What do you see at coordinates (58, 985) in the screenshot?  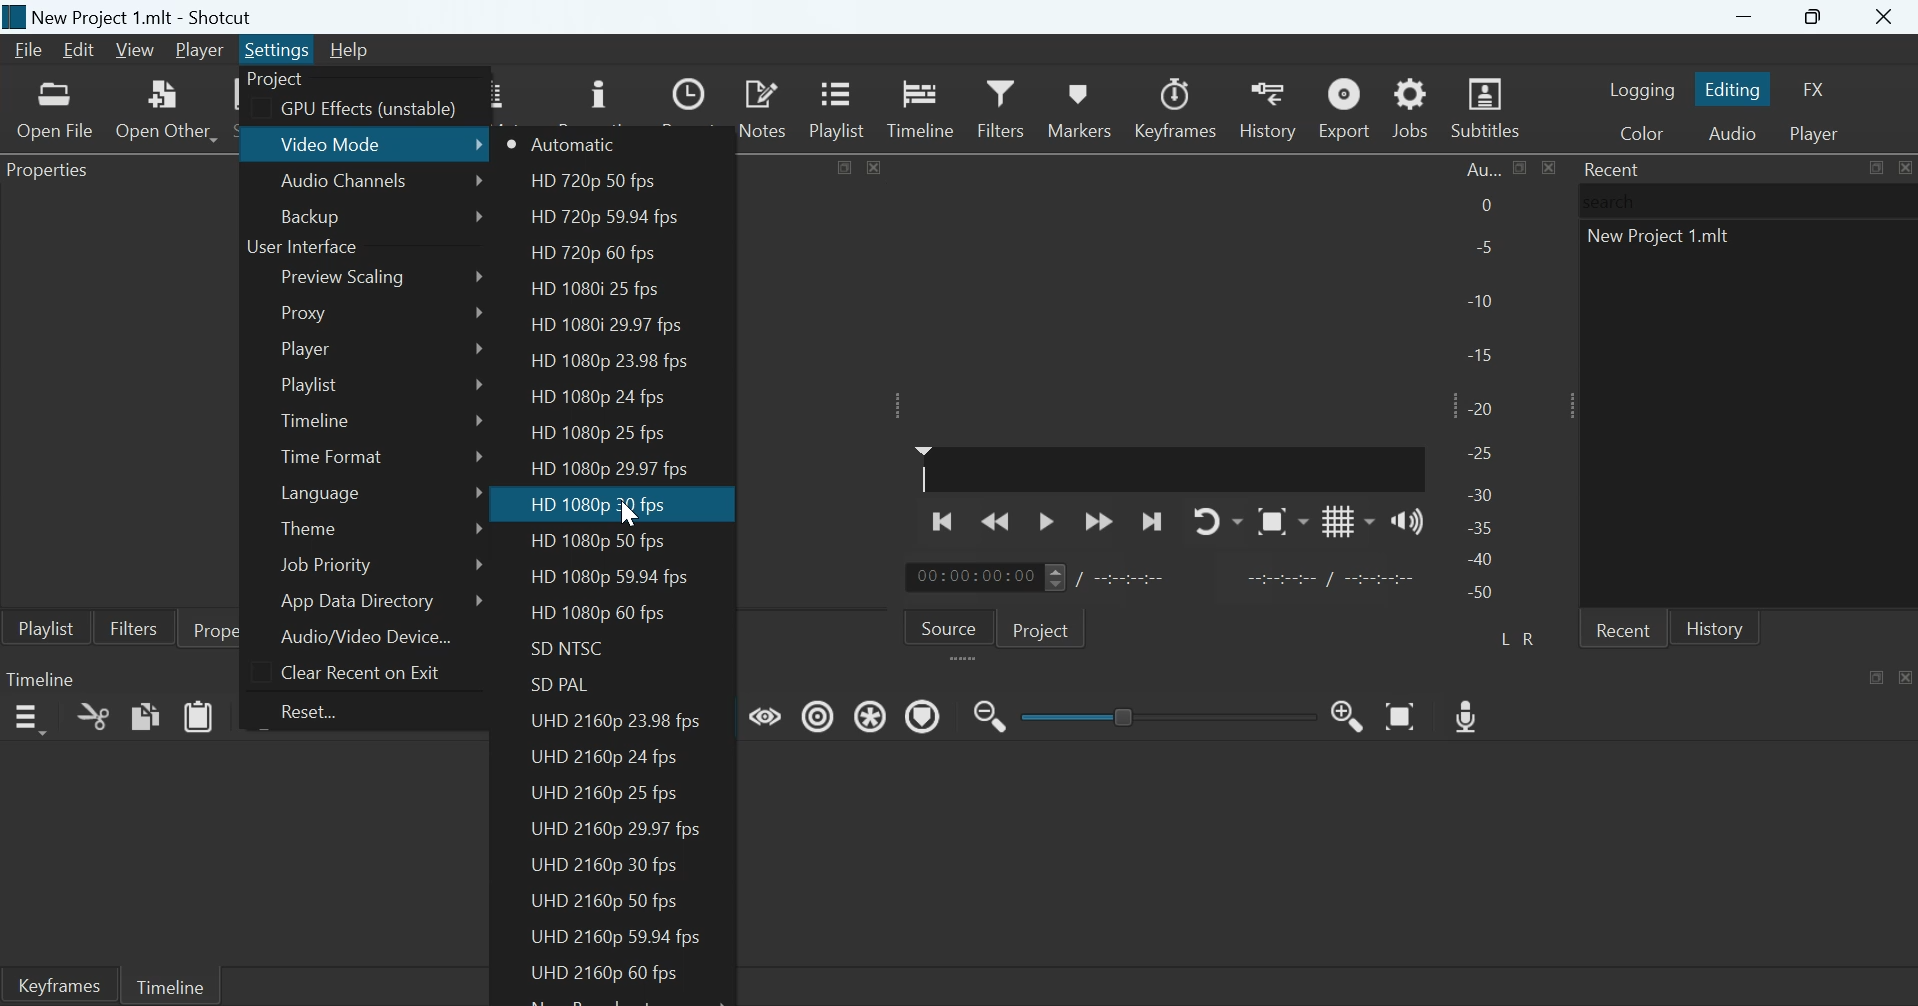 I see `Keyframes` at bounding box center [58, 985].